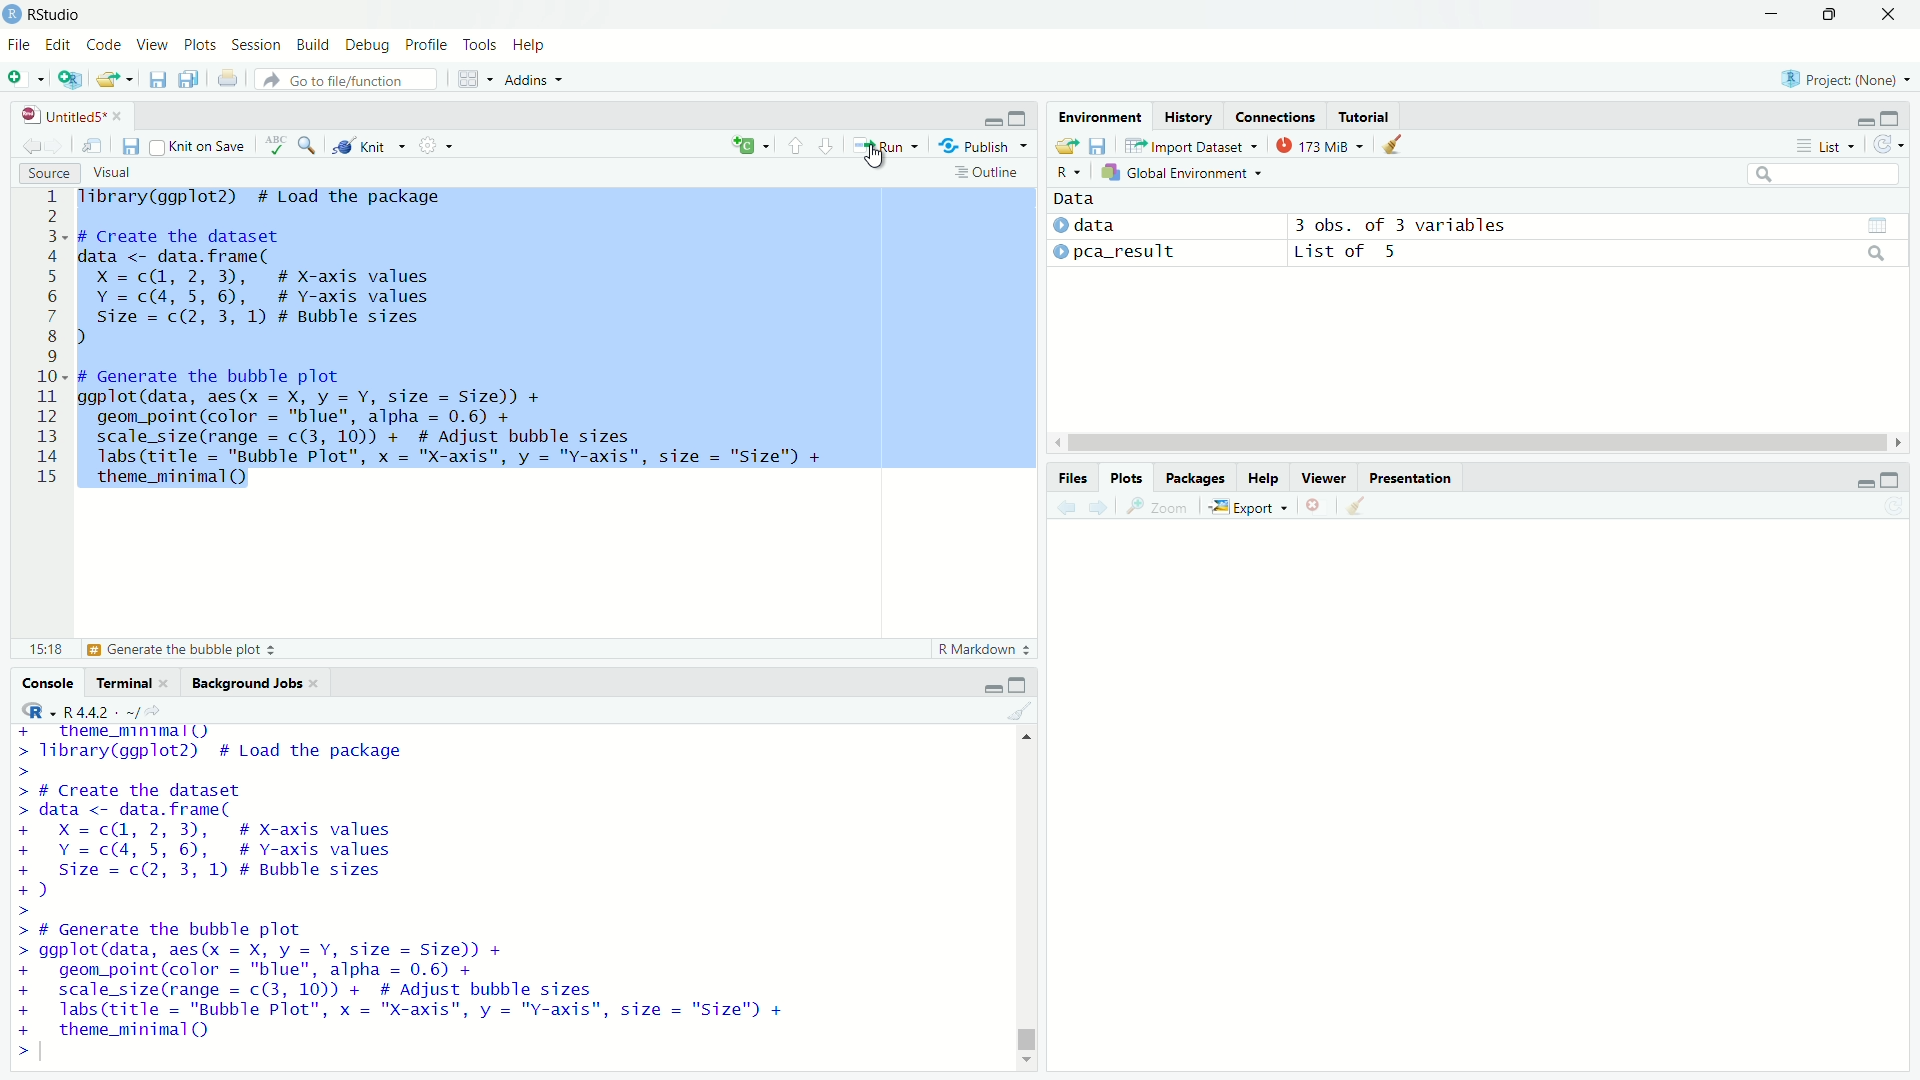 This screenshot has height=1080, width=1920. Describe the element at coordinates (1185, 171) in the screenshot. I see `global environment` at that location.